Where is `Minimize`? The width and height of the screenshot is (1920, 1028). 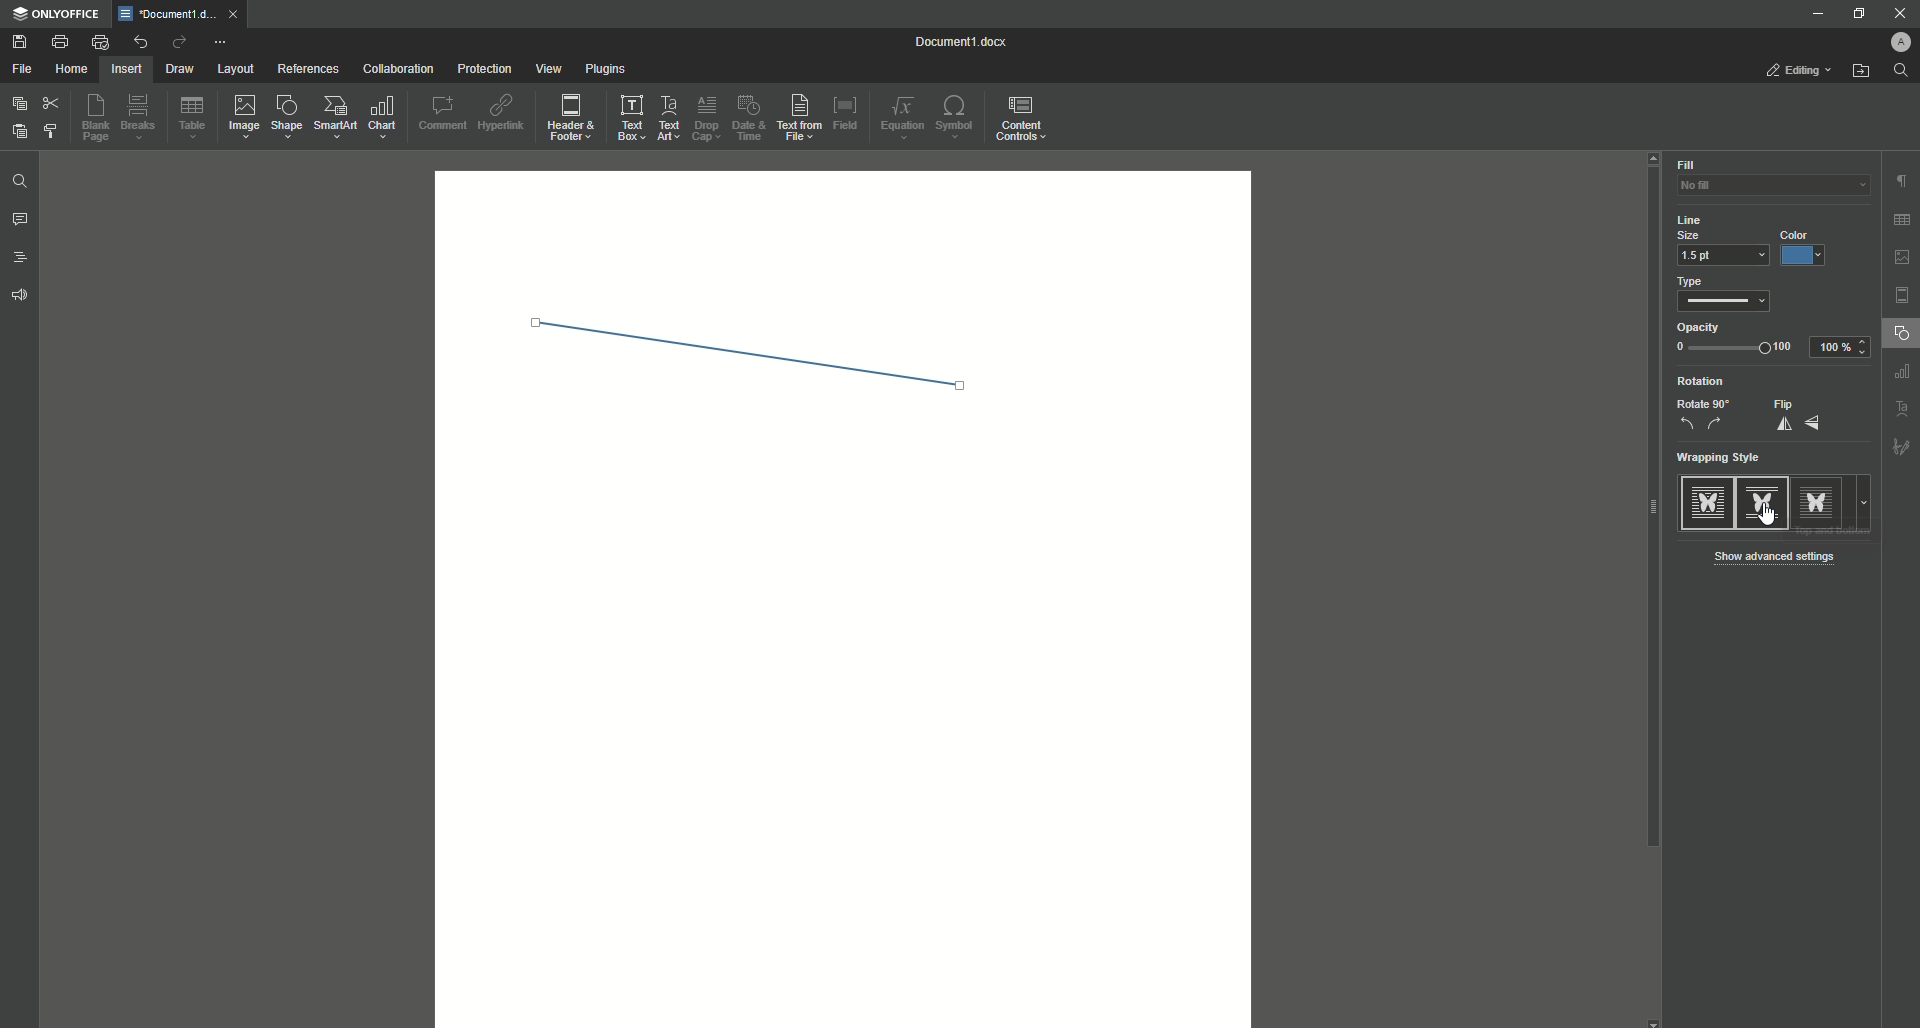 Minimize is located at coordinates (1812, 13).